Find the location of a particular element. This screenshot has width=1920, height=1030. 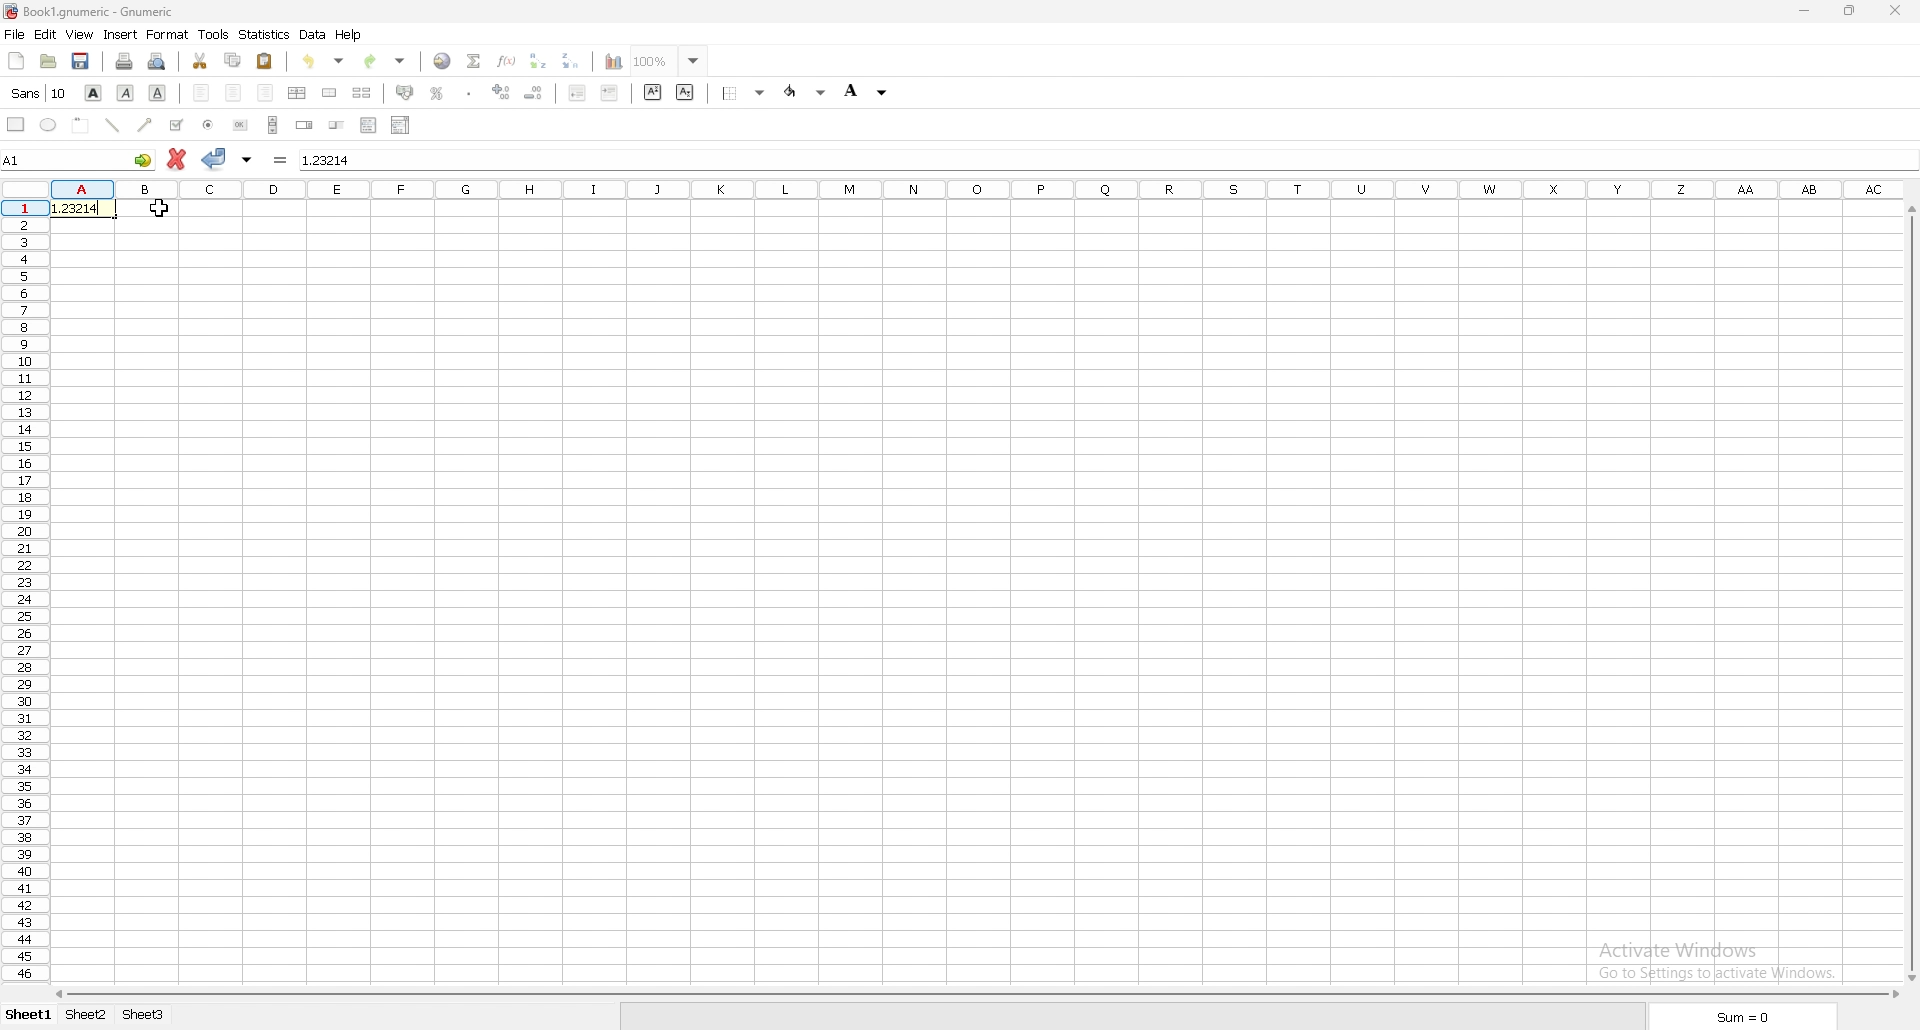

columns is located at coordinates (978, 185).